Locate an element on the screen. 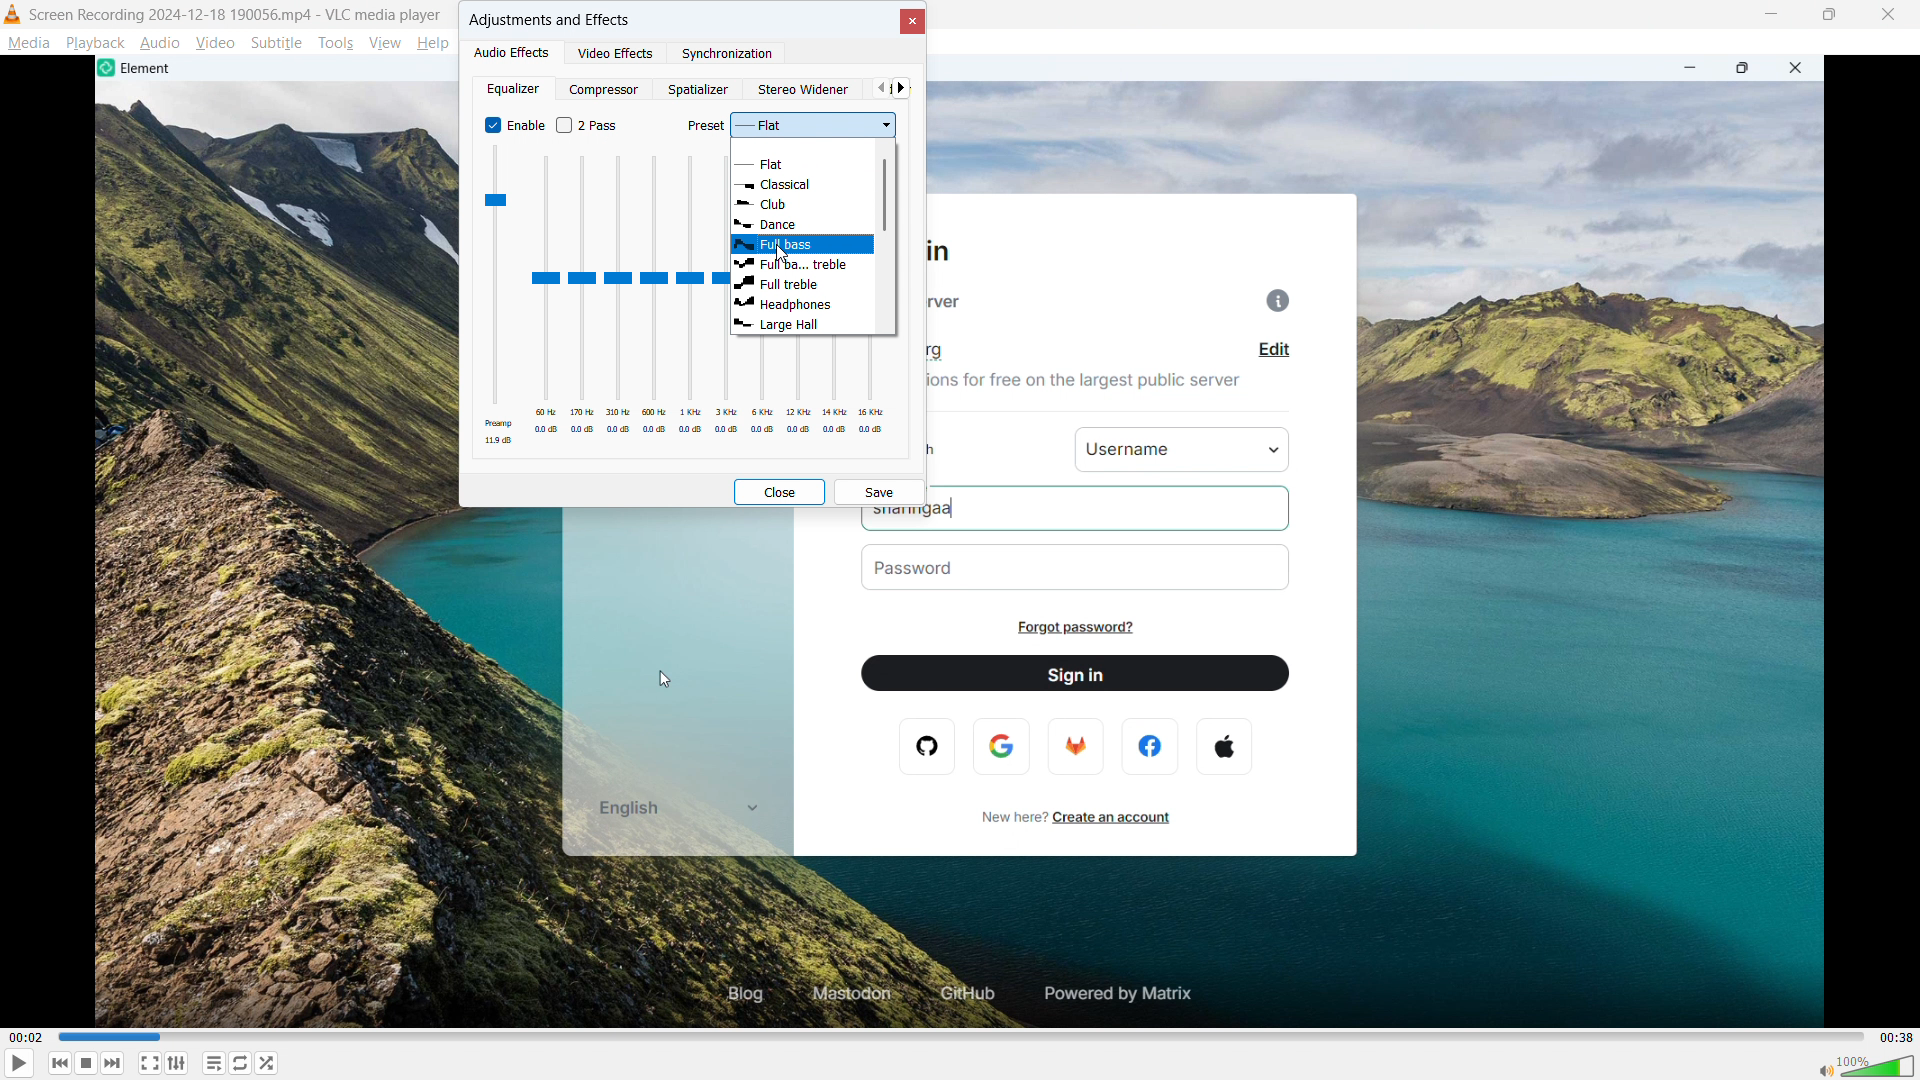  equaliser enabled  is located at coordinates (514, 125).